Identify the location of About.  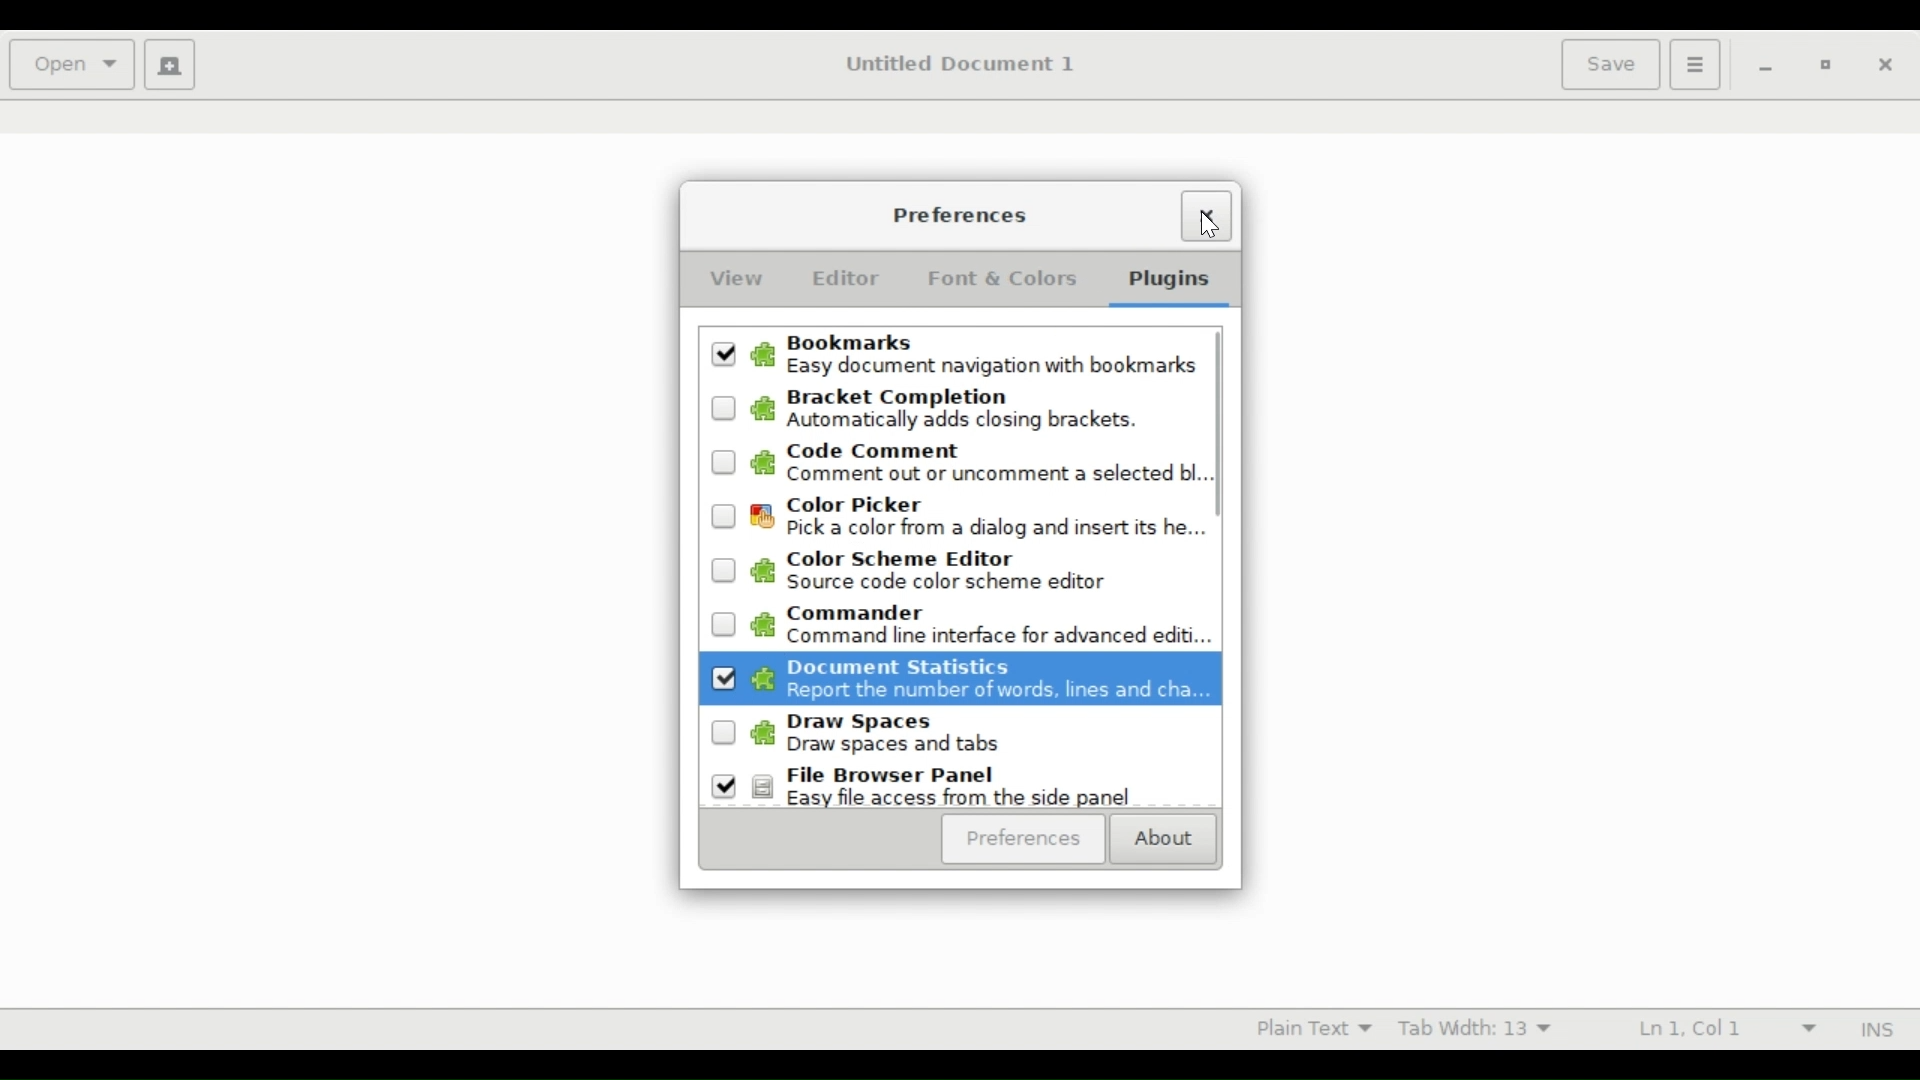
(1167, 843).